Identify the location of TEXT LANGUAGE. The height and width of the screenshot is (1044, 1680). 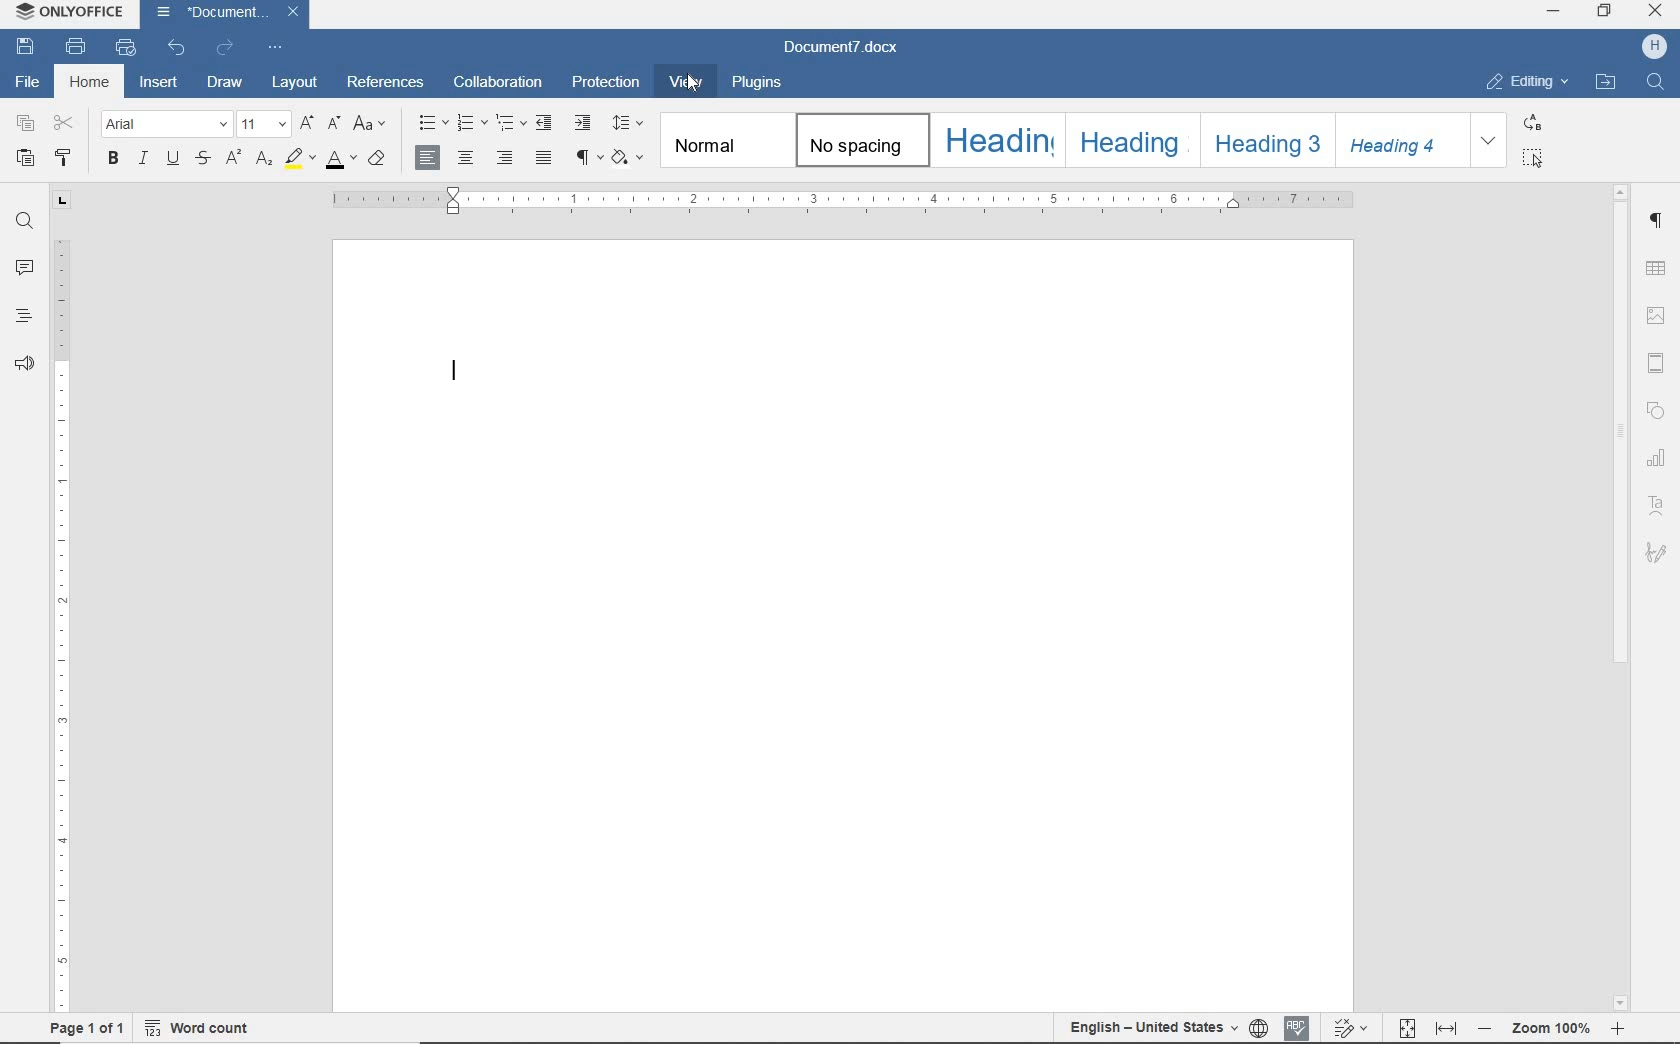
(1151, 1027).